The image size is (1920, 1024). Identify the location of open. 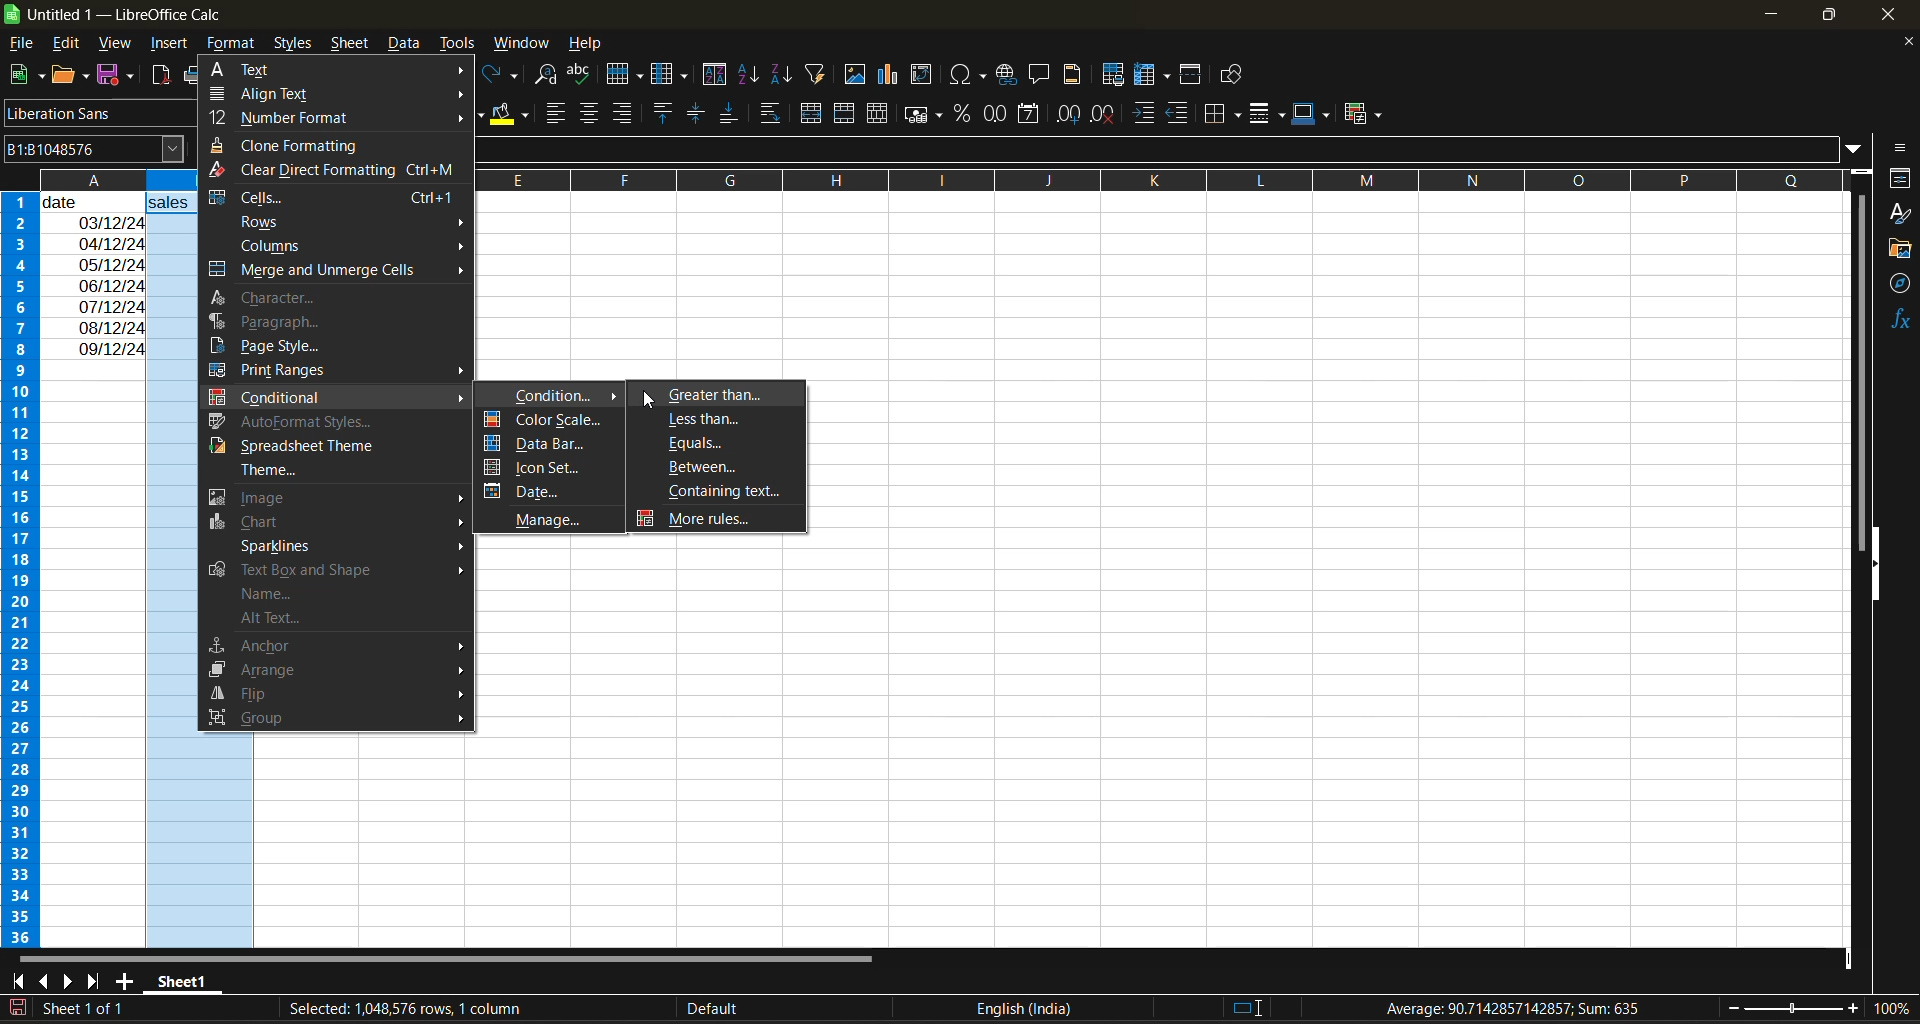
(69, 76).